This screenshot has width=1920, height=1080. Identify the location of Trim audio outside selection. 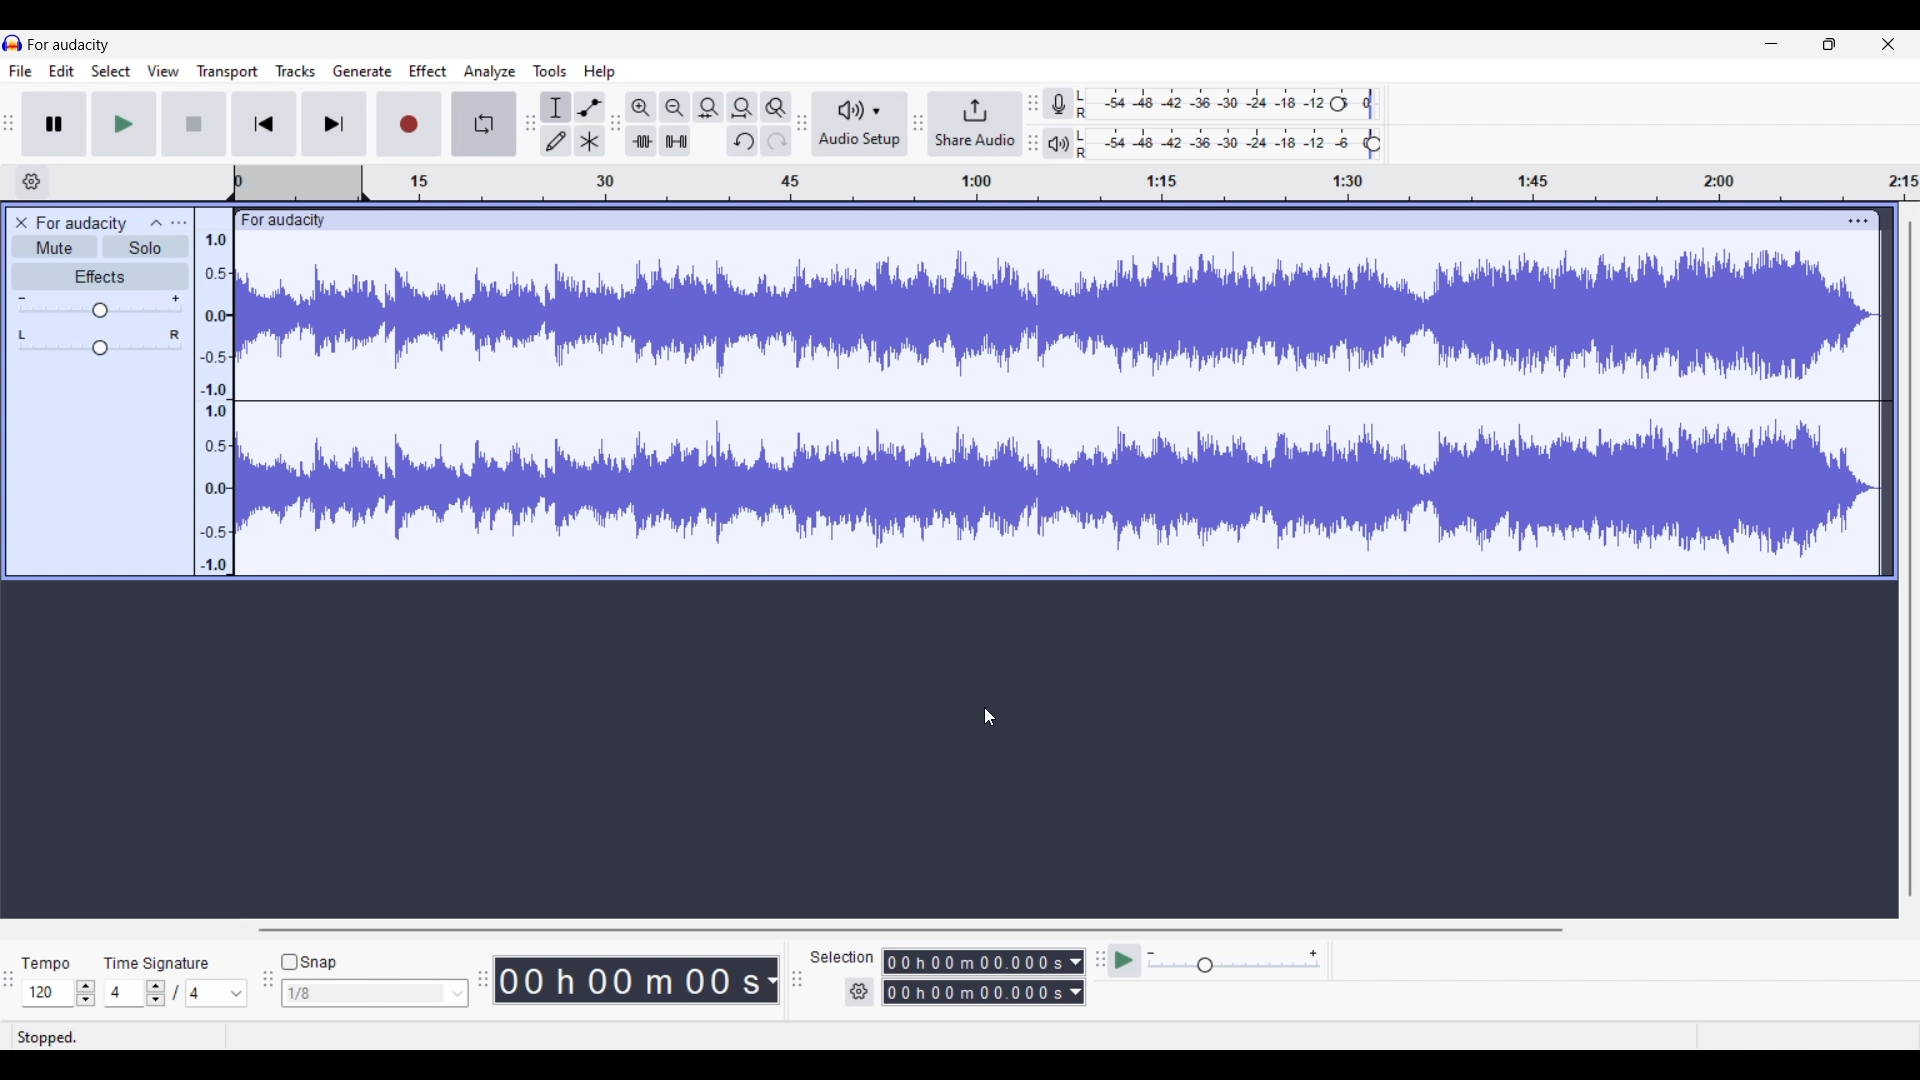
(644, 141).